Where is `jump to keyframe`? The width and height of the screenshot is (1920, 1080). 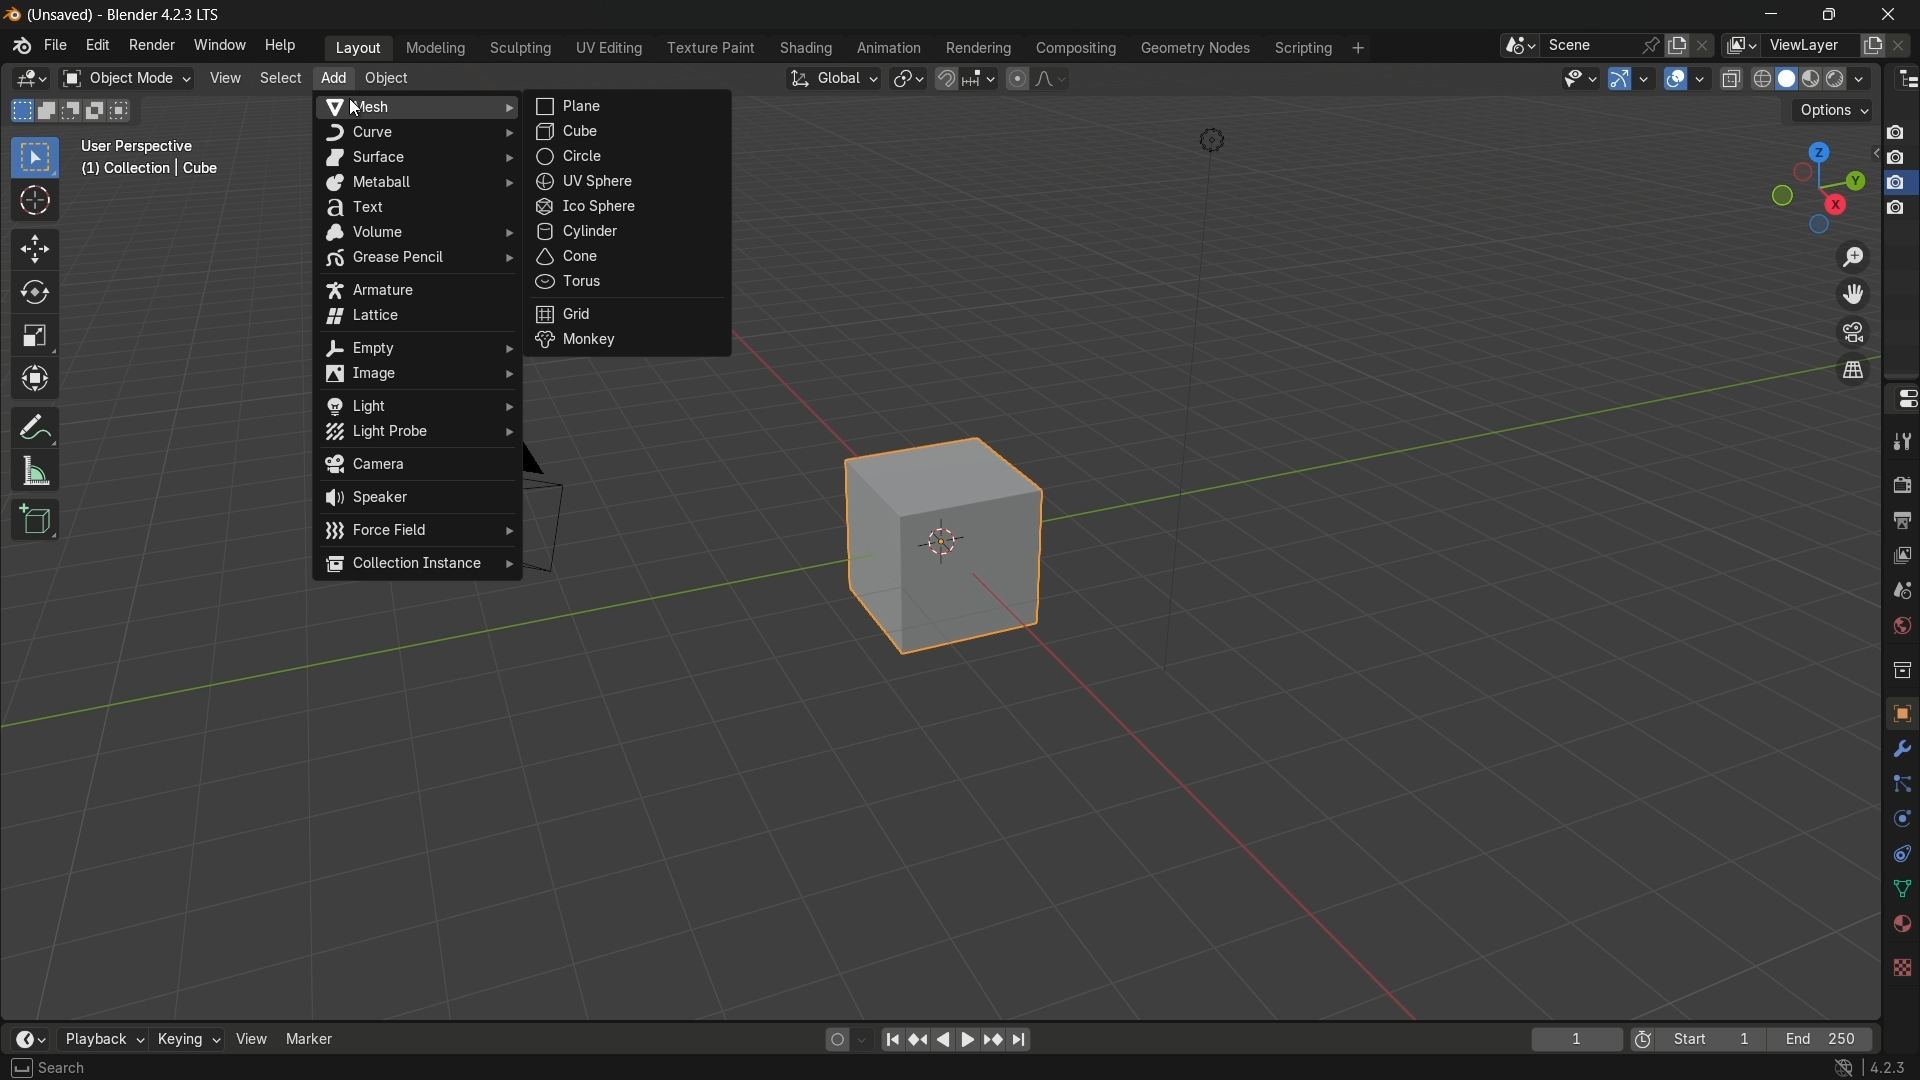 jump to keyframe is located at coordinates (917, 1040).